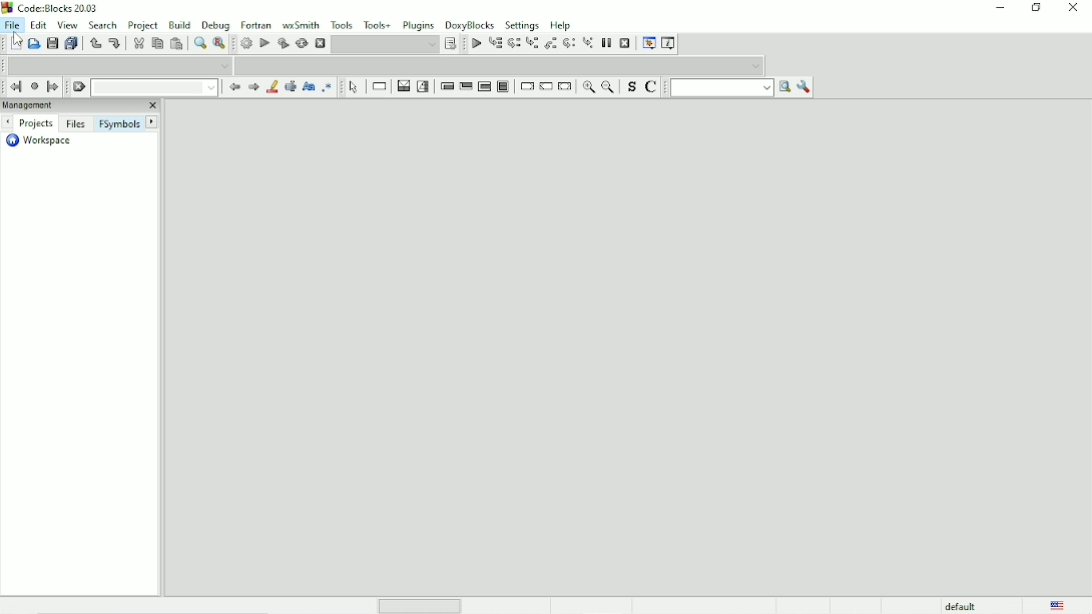 This screenshot has height=614, width=1092. I want to click on Run, so click(264, 42).